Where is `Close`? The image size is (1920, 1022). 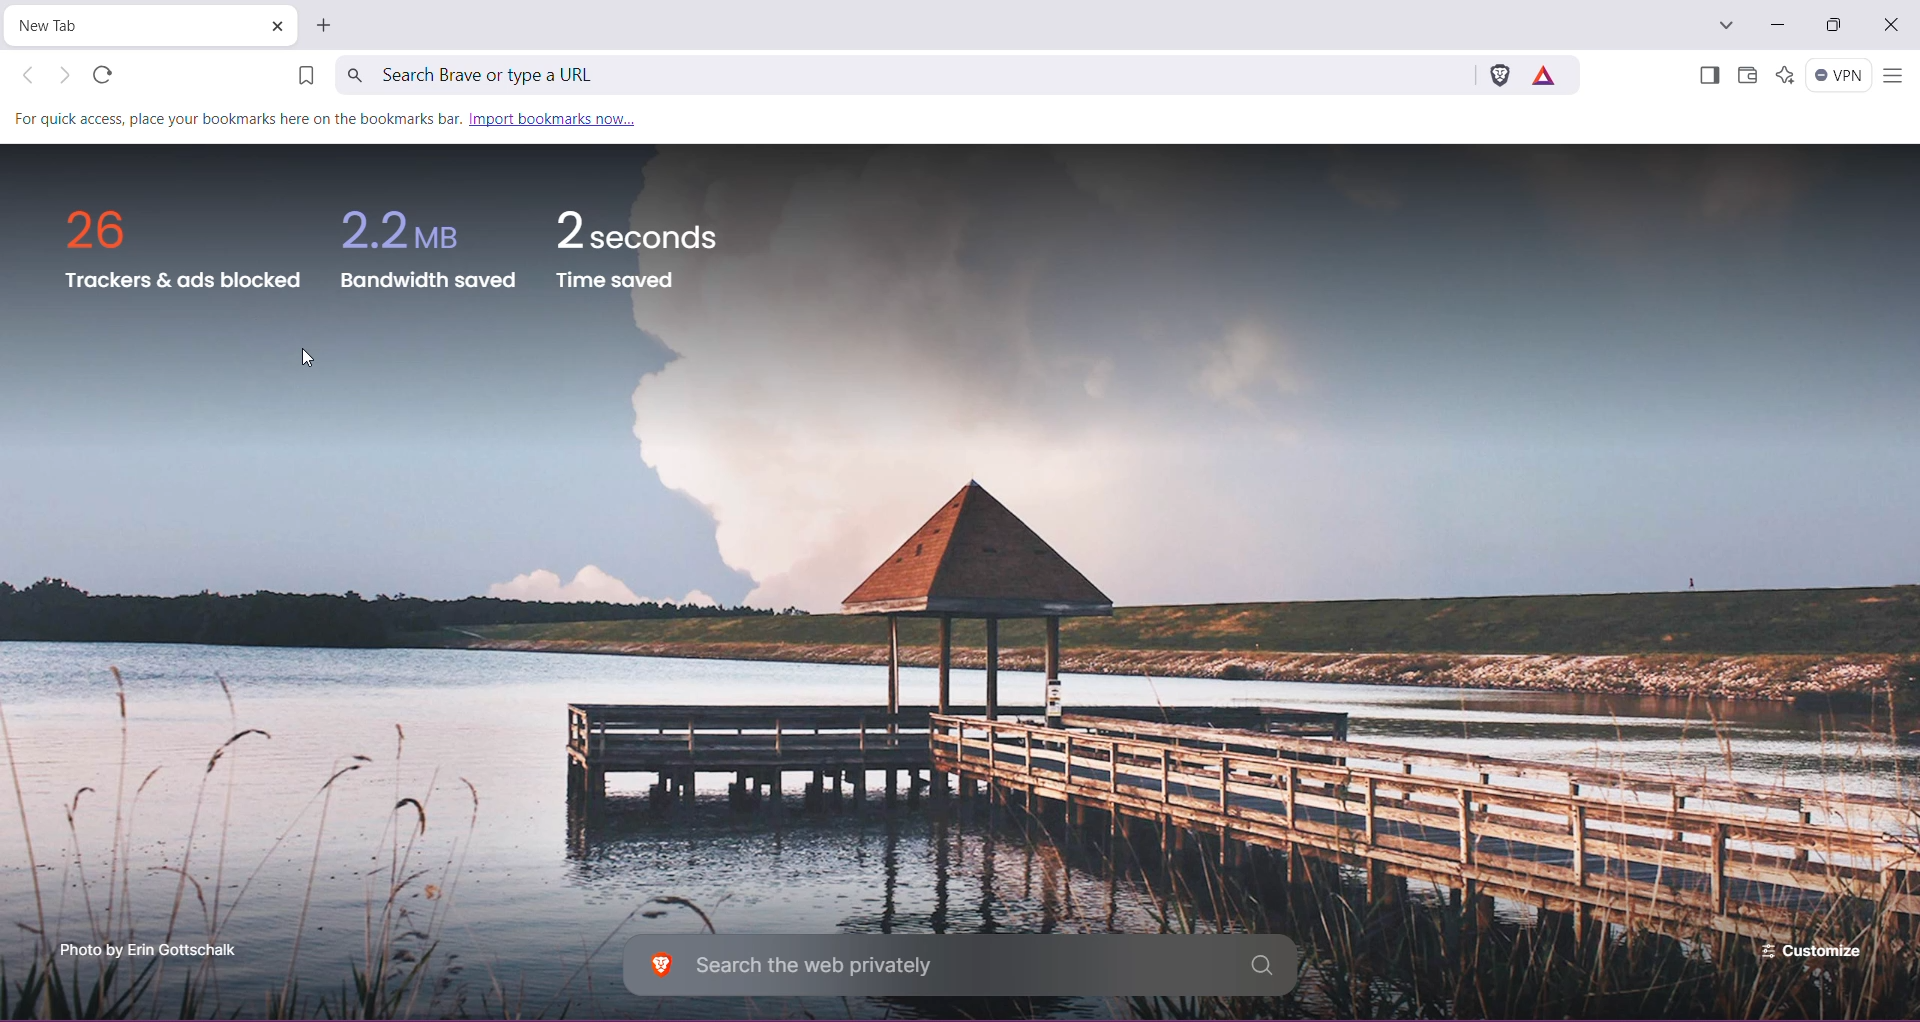
Close is located at coordinates (1893, 25).